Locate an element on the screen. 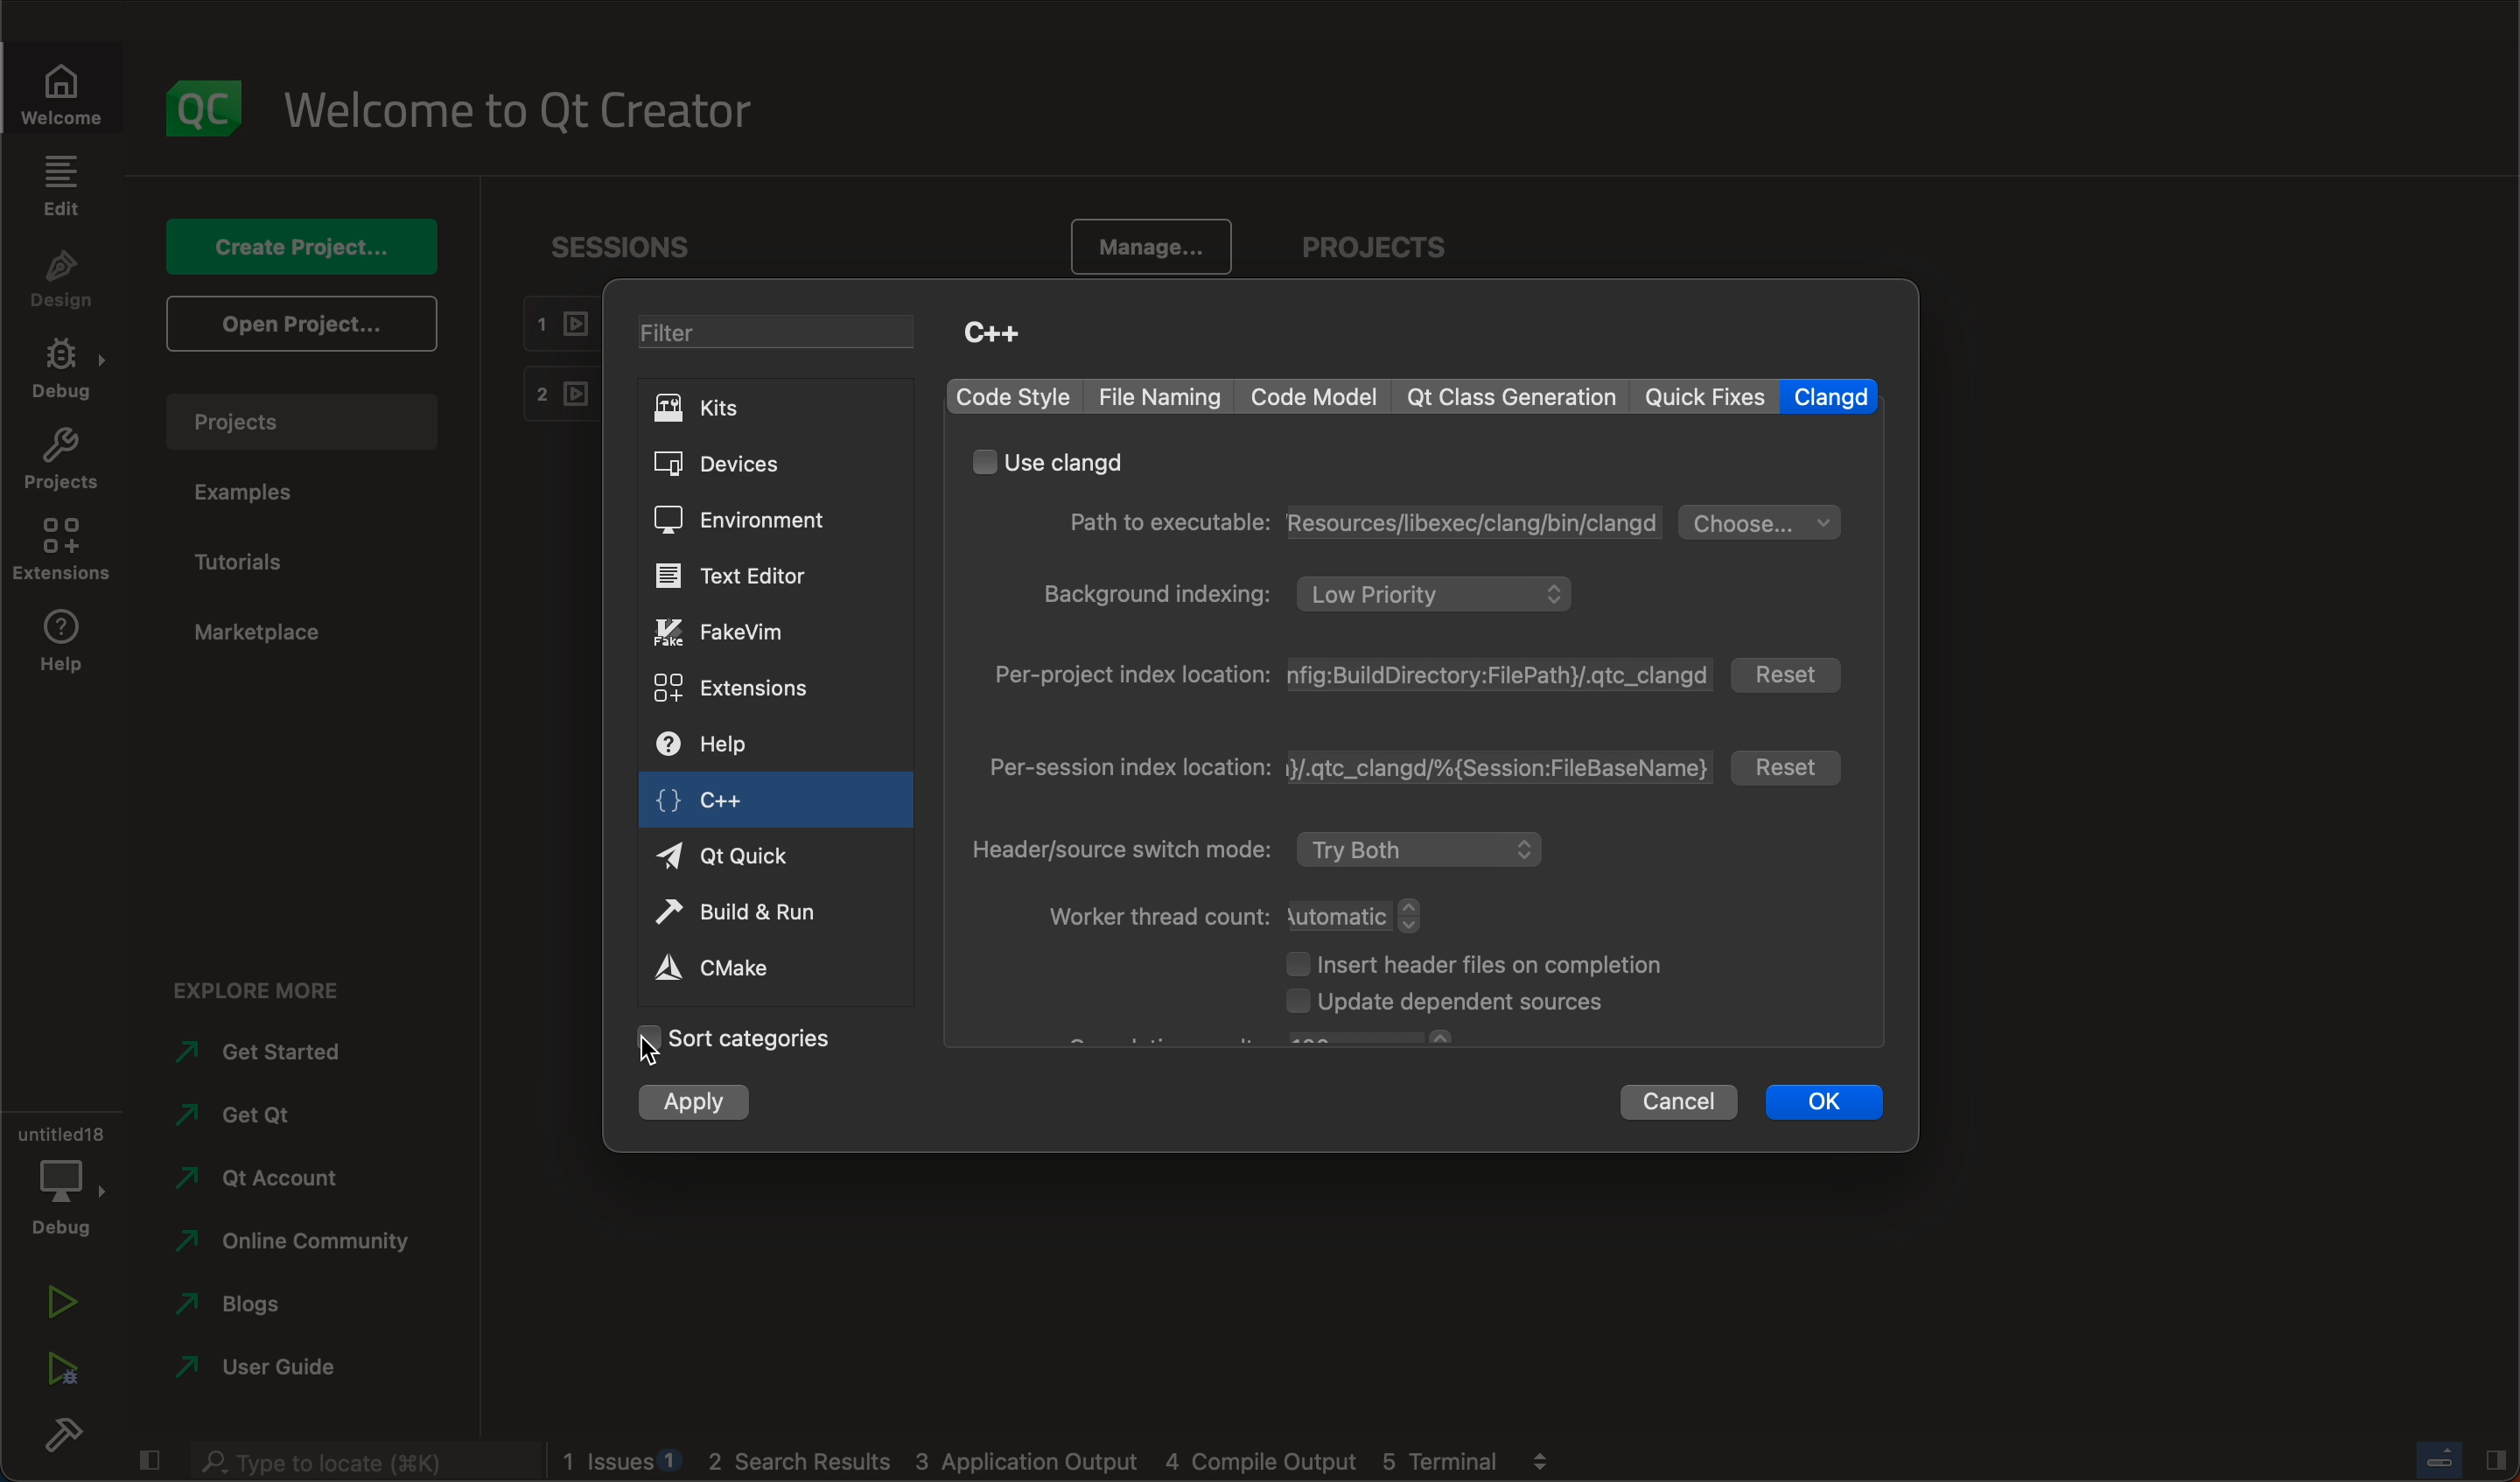 This screenshot has height=1482, width=2520. WELCOME TO  is located at coordinates (525, 112).